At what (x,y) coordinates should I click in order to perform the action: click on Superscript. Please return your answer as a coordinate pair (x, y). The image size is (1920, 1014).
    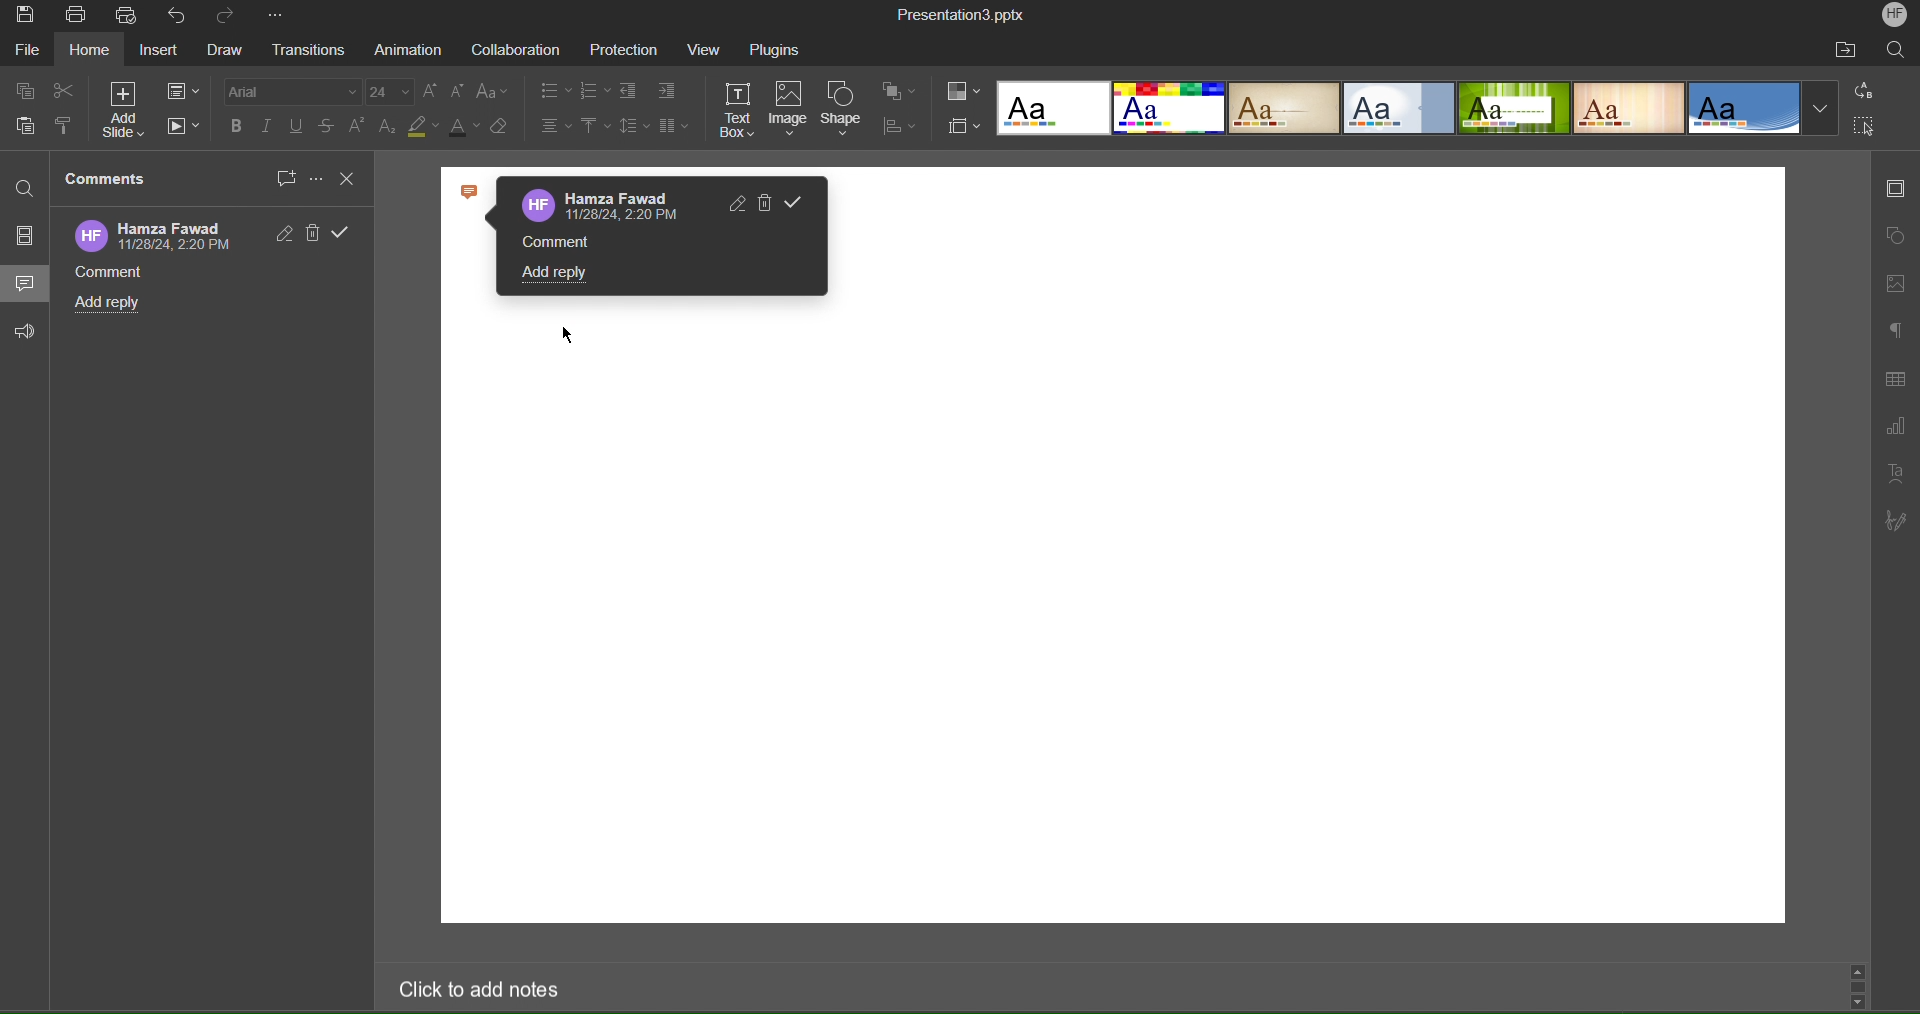
    Looking at the image, I should click on (359, 127).